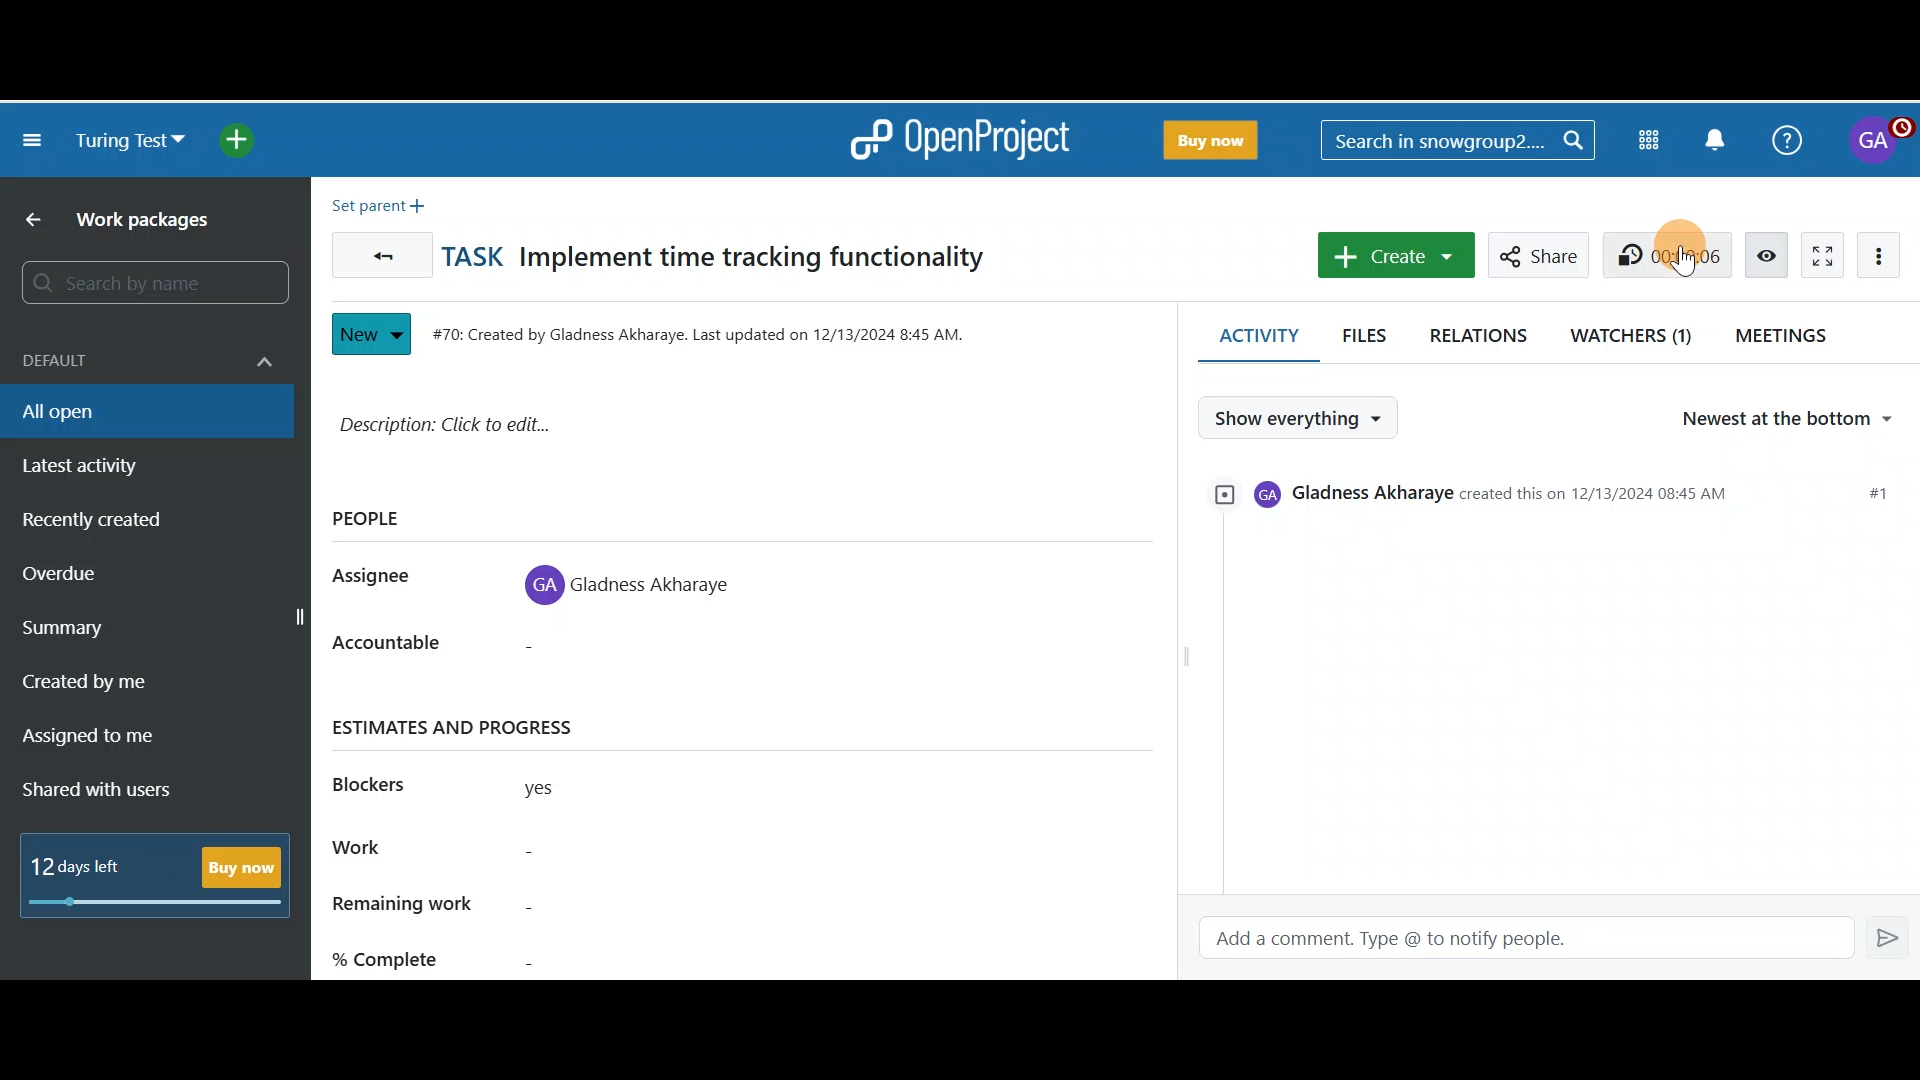  I want to click on Add a comment. Type @ to notify people., so click(1513, 939).